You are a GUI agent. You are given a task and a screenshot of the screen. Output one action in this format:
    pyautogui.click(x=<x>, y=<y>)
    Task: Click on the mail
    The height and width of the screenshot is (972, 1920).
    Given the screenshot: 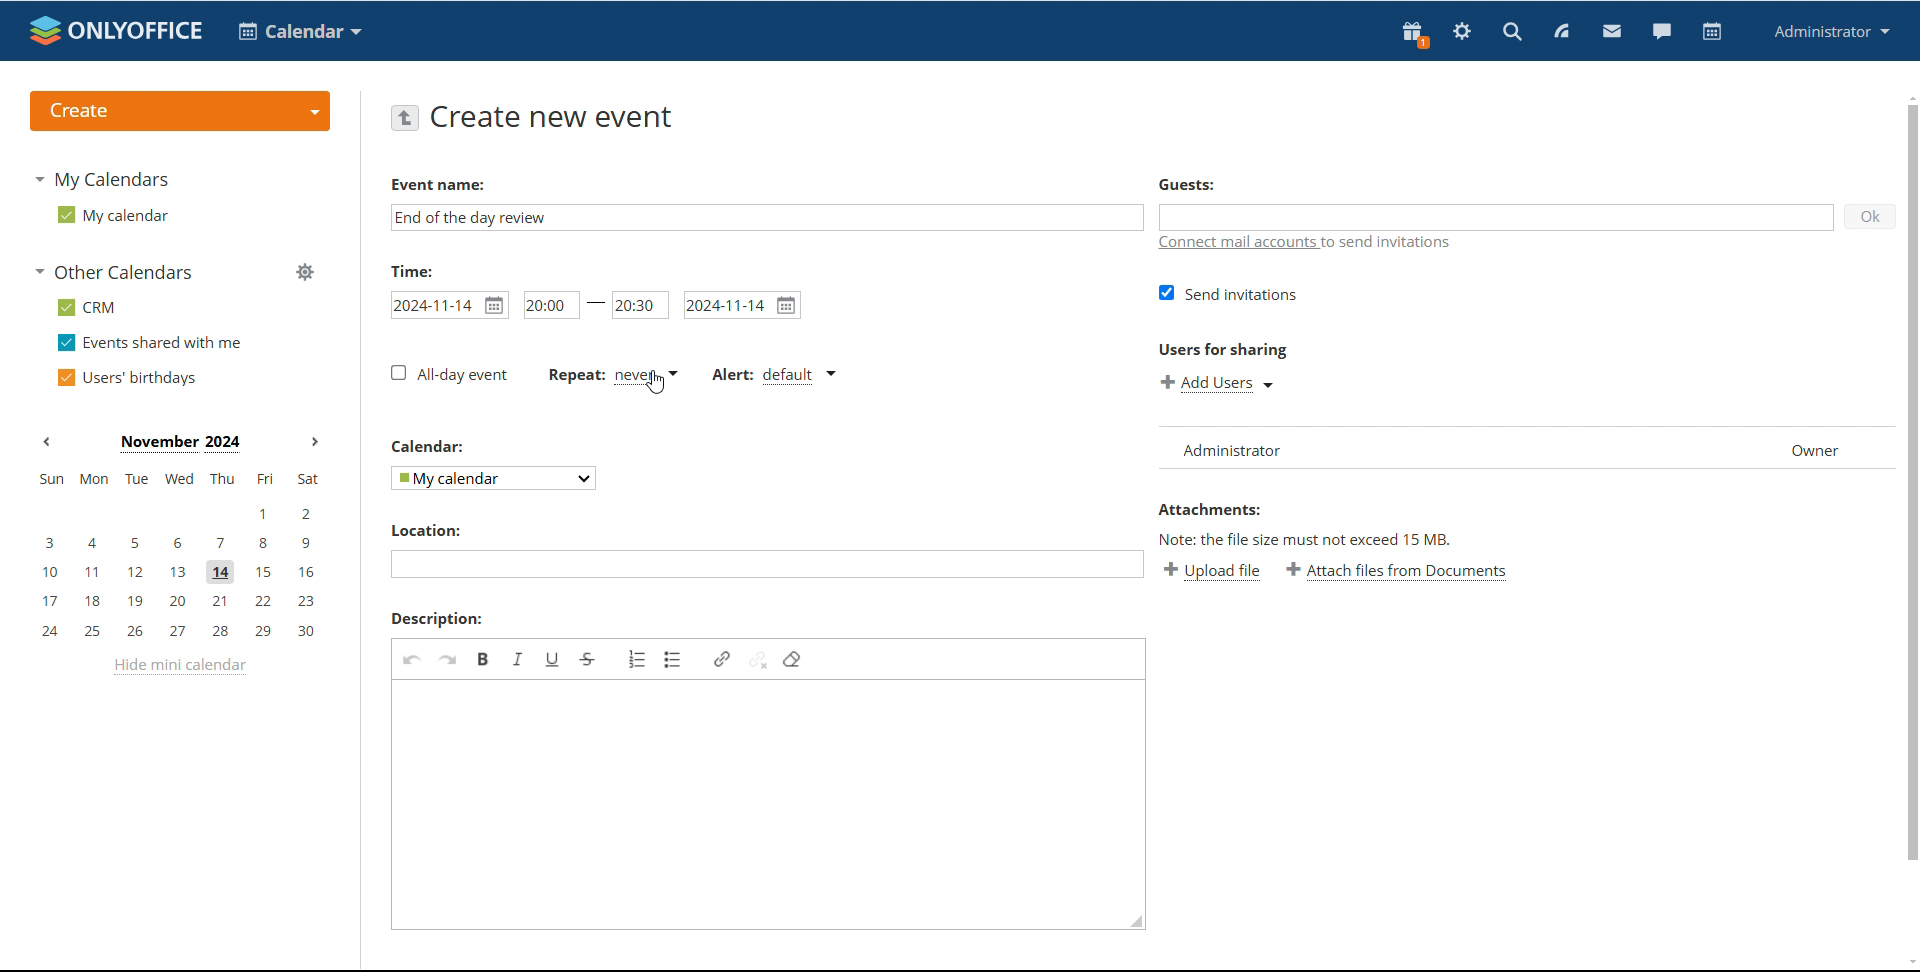 What is the action you would take?
    pyautogui.click(x=1612, y=33)
    